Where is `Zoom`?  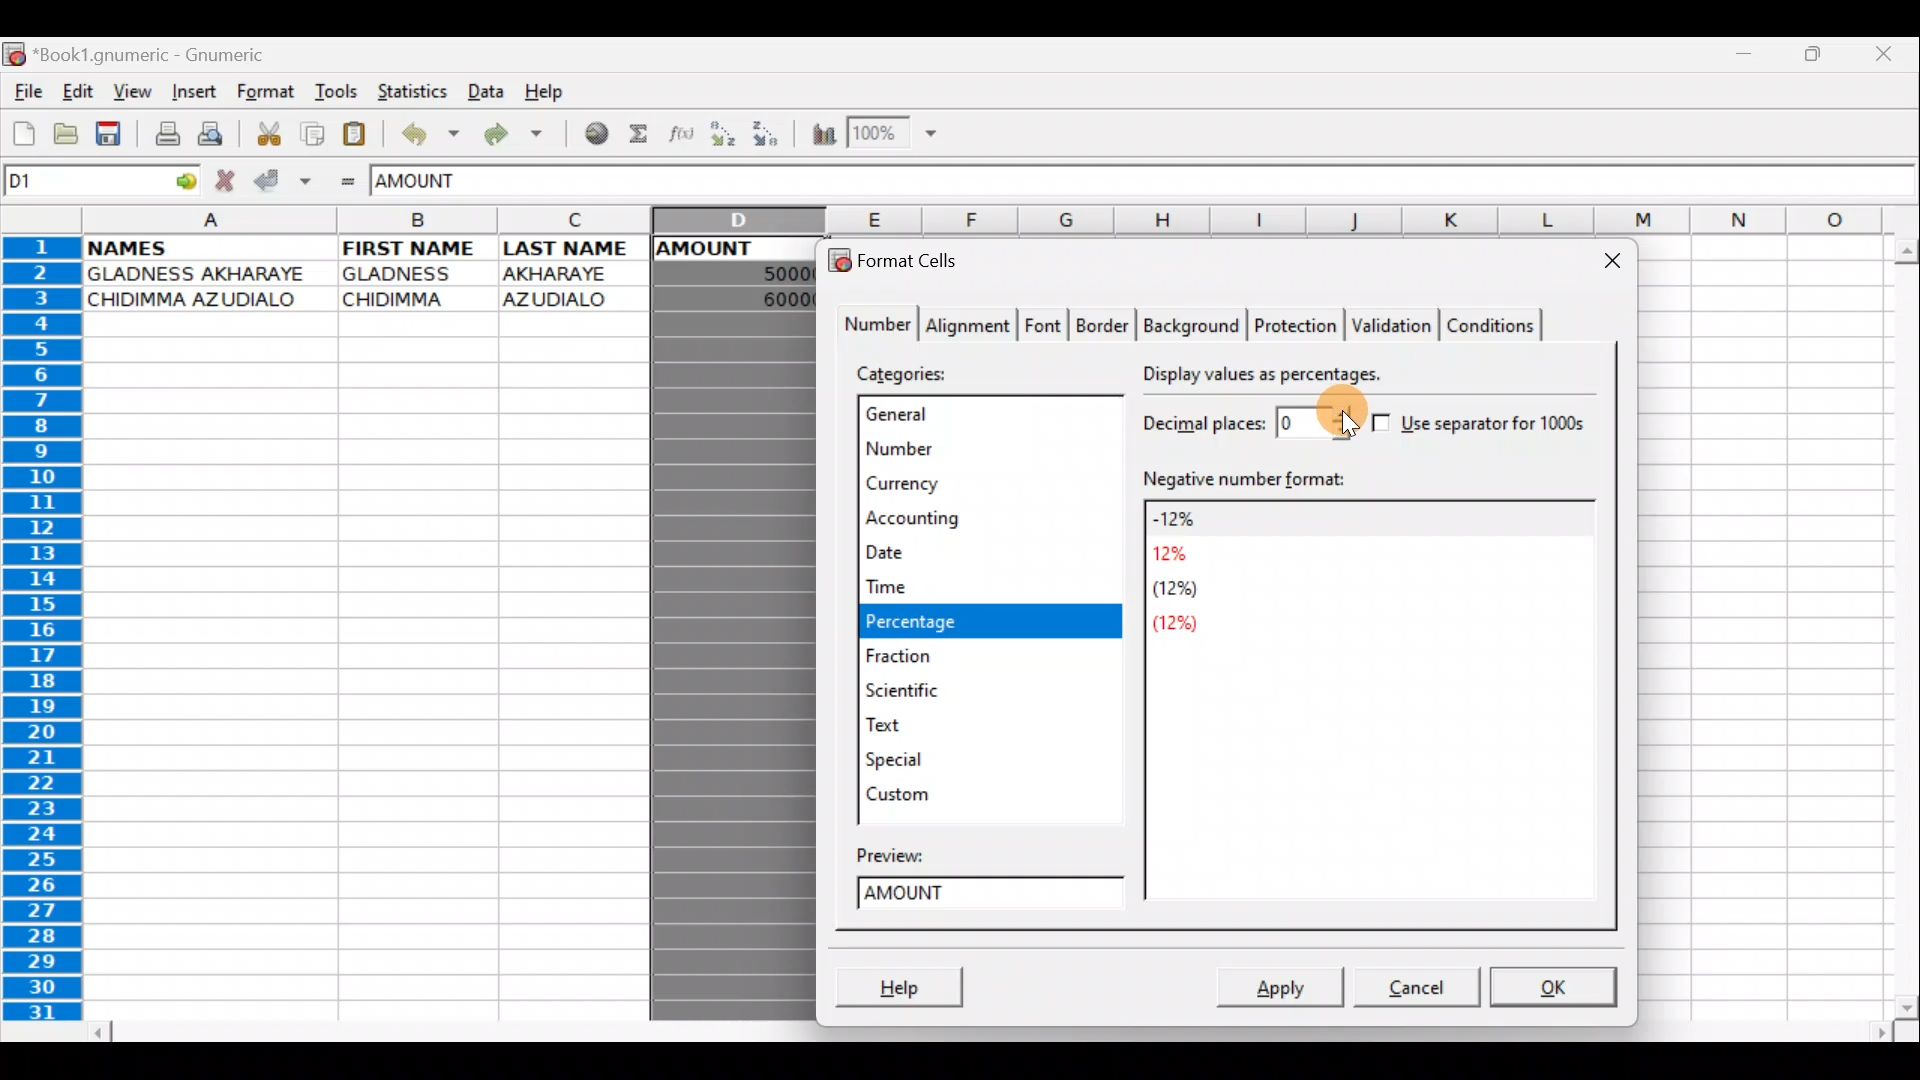
Zoom is located at coordinates (896, 135).